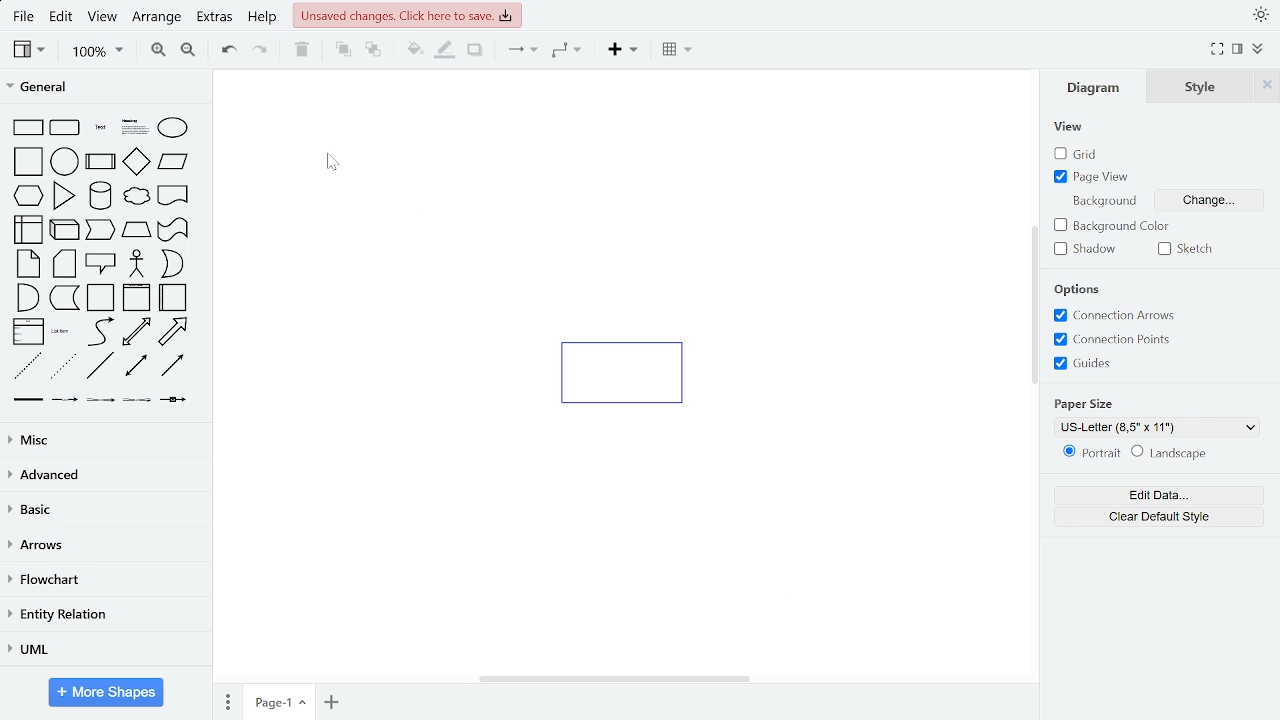 Image resolution: width=1280 pixels, height=720 pixels. I want to click on arrange, so click(156, 20).